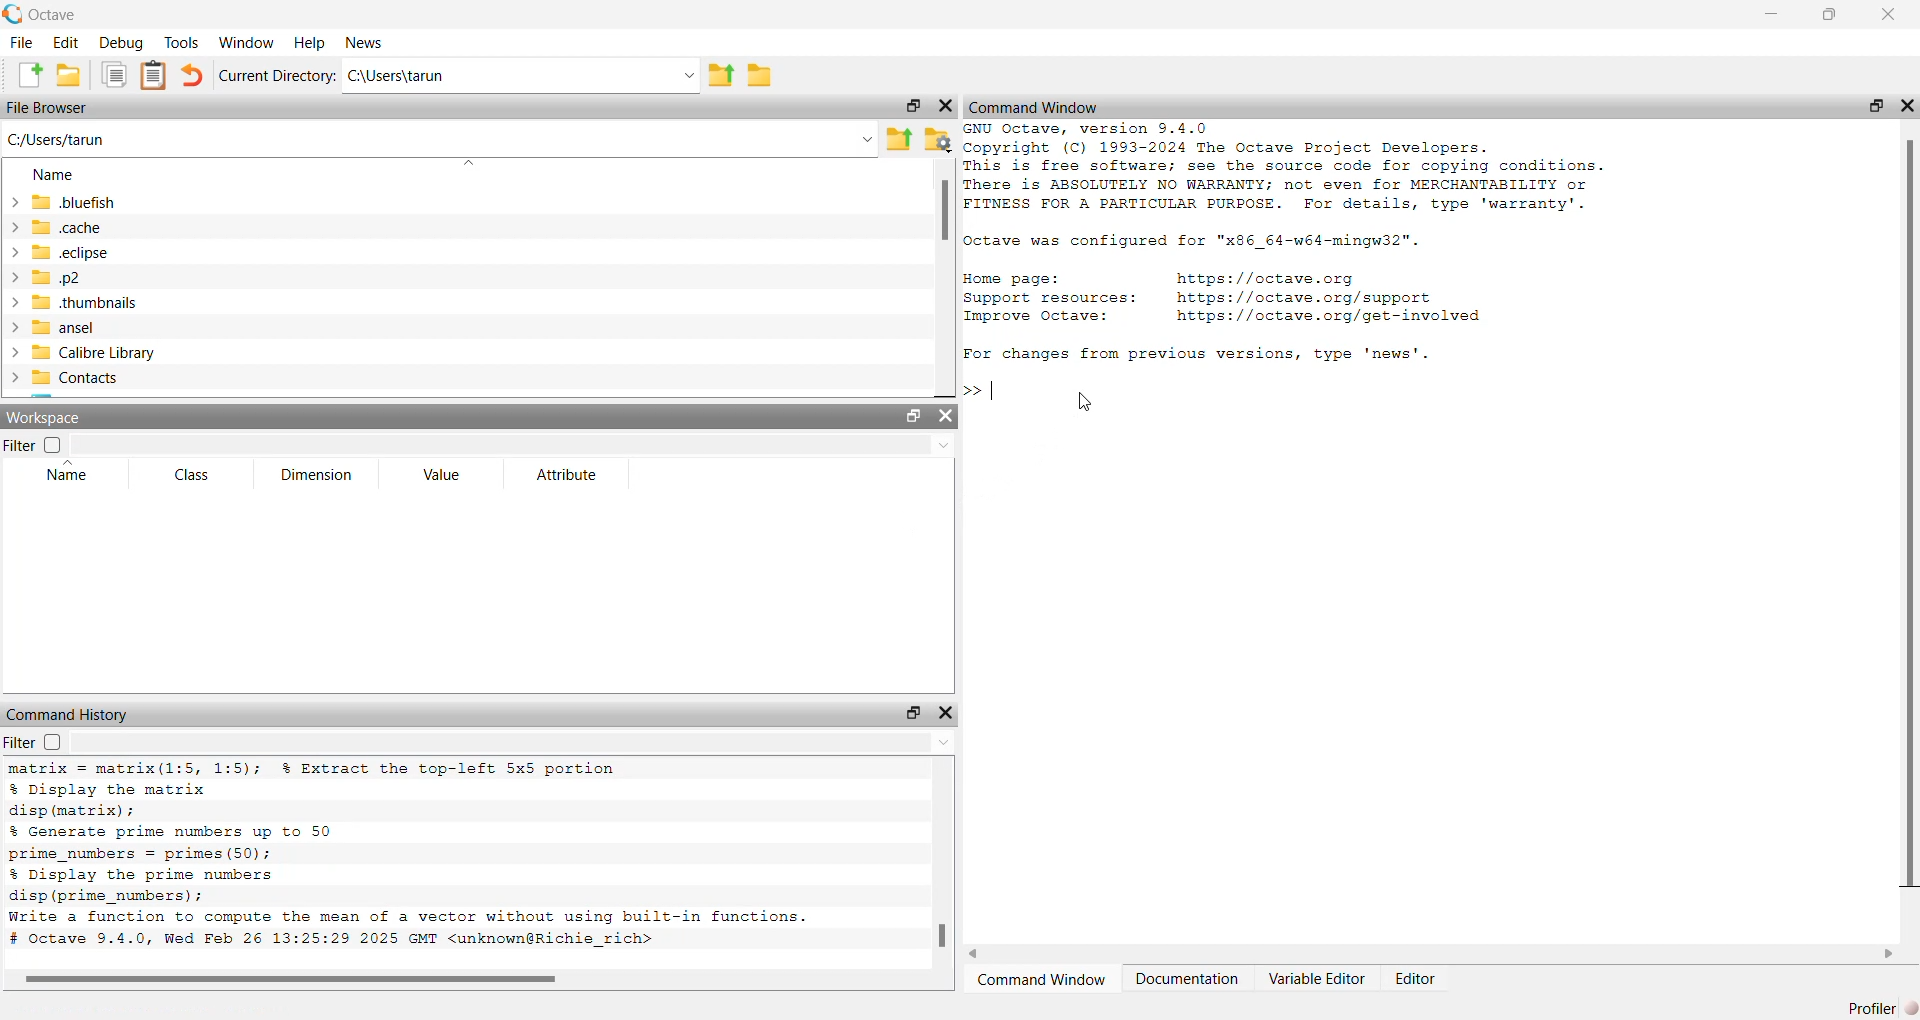 Image resolution: width=1920 pixels, height=1020 pixels. Describe the element at coordinates (70, 714) in the screenshot. I see `Command history` at that location.